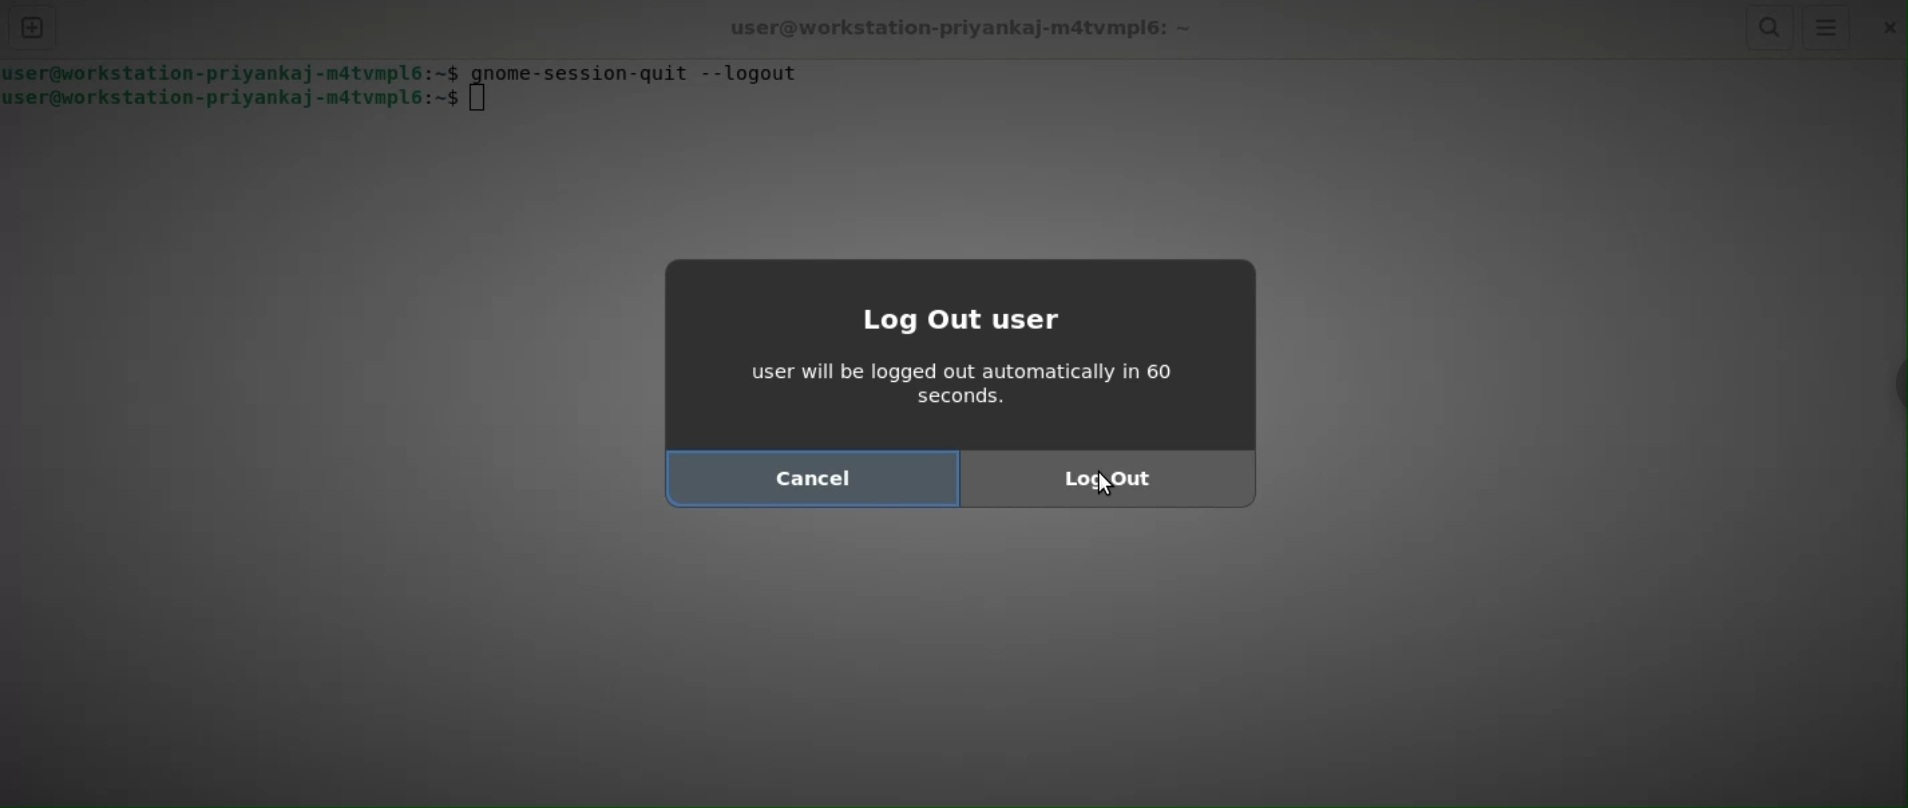 The image size is (1908, 808). What do you see at coordinates (1885, 29) in the screenshot?
I see `close` at bounding box center [1885, 29].